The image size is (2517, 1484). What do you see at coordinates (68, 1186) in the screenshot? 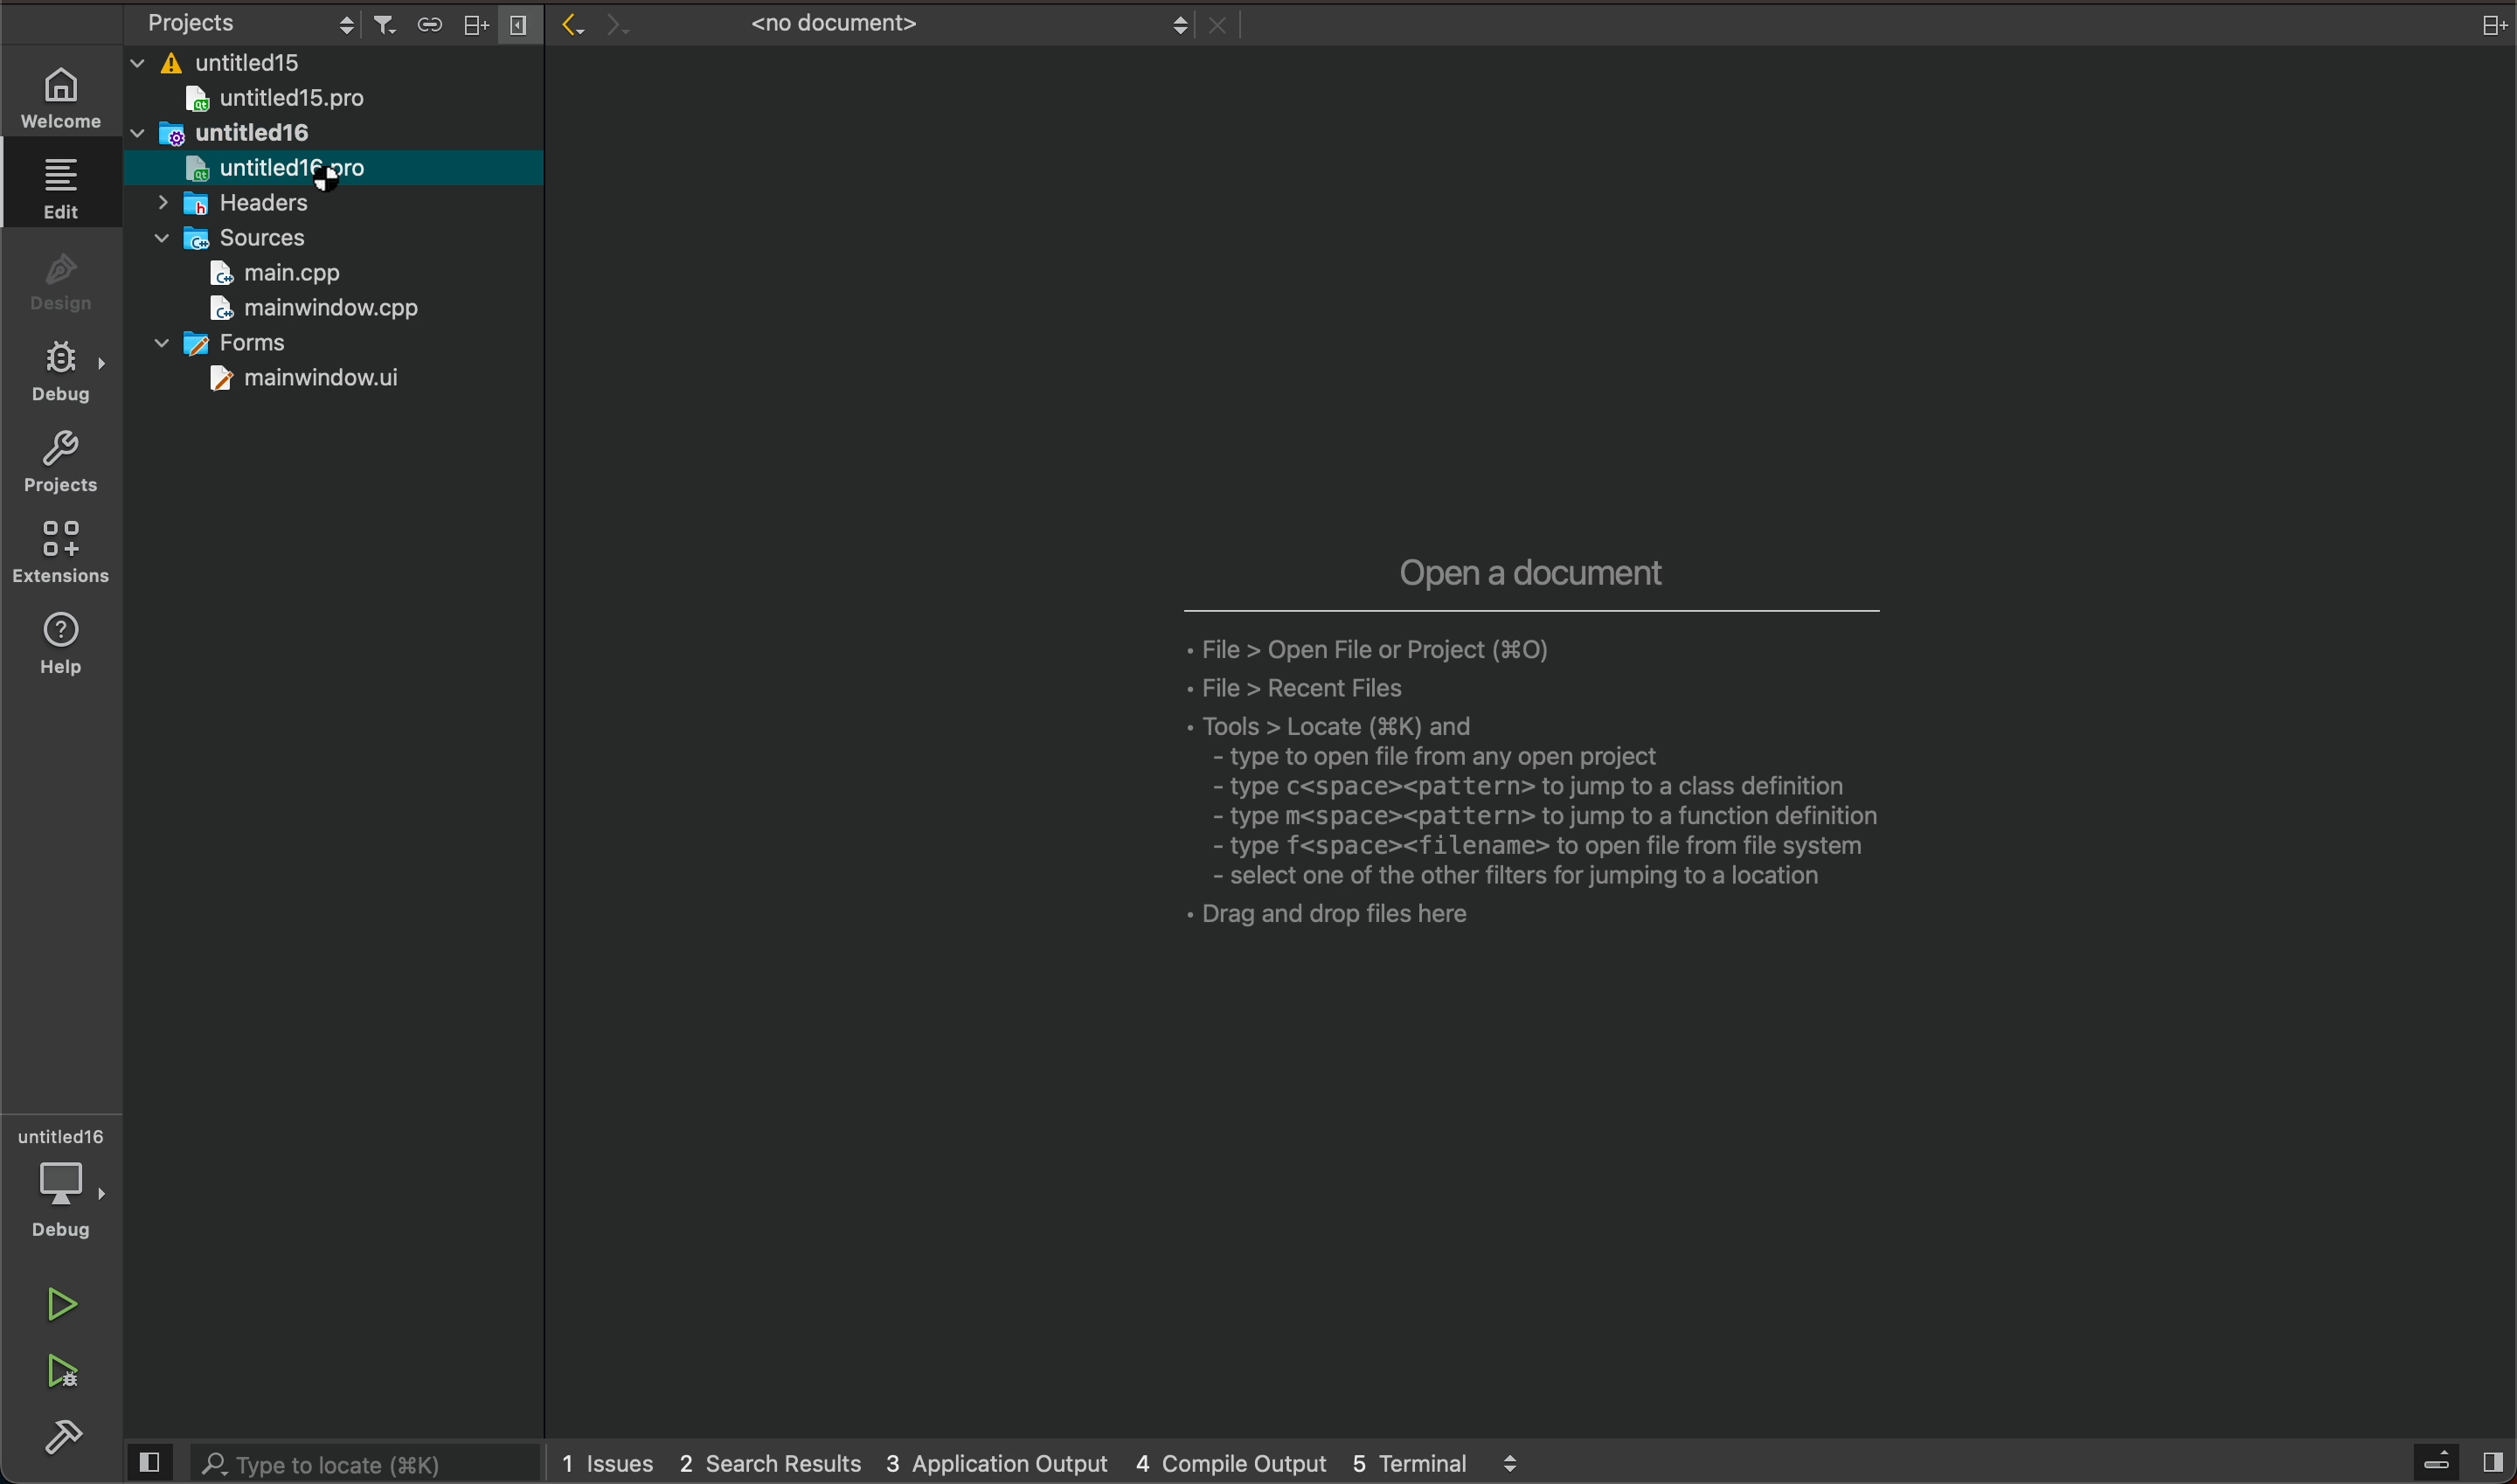
I see `debugger` at bounding box center [68, 1186].